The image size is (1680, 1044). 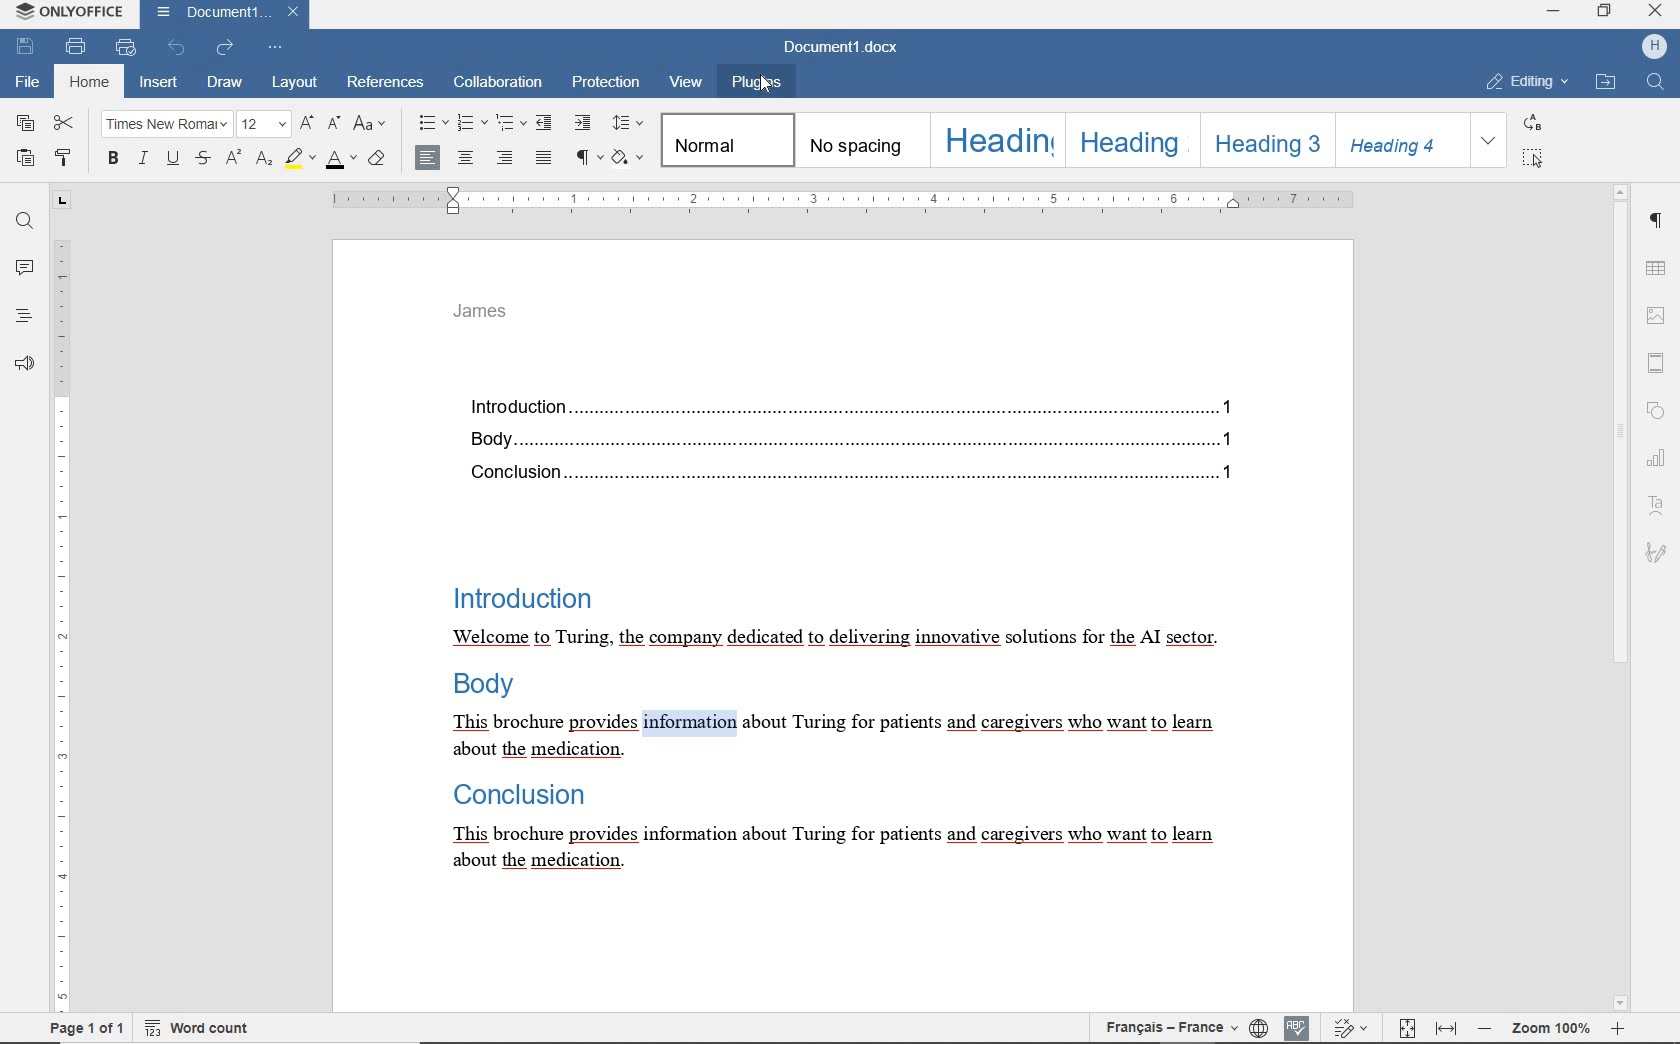 I want to click on BULLETS, so click(x=431, y=125).